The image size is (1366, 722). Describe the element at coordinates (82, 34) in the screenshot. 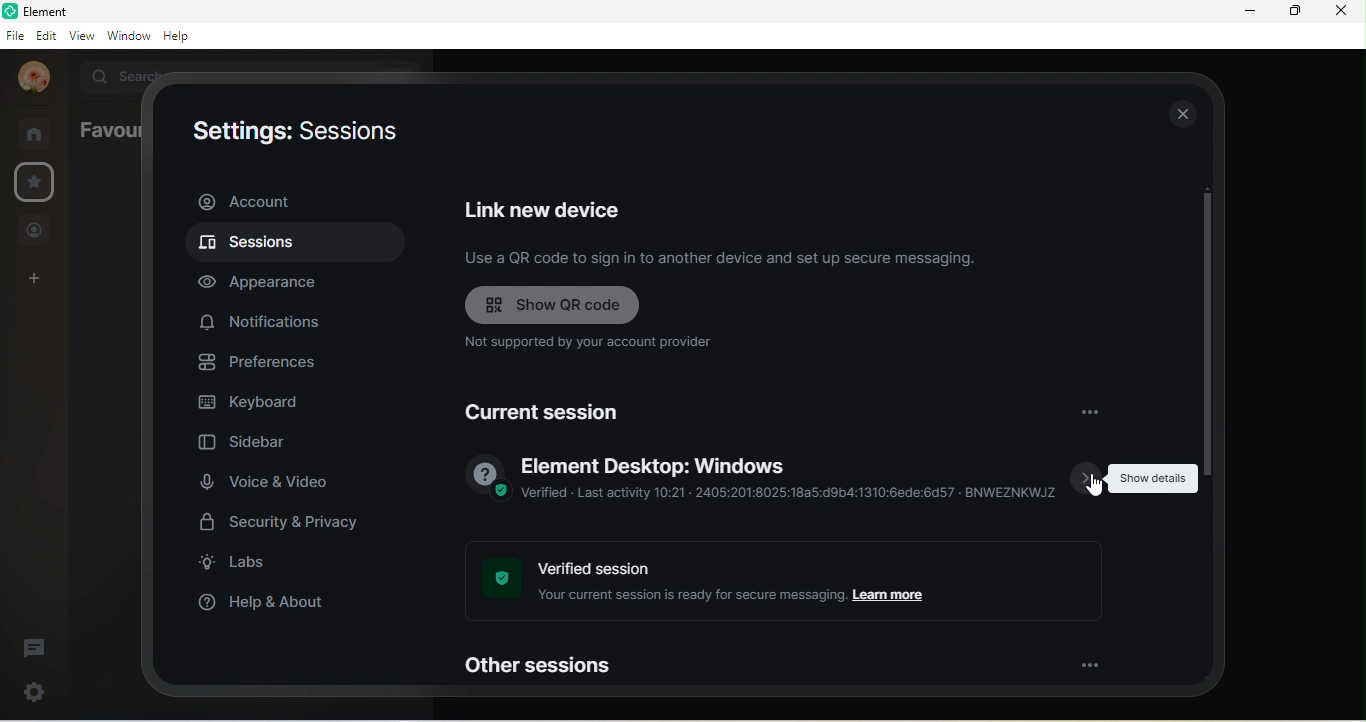

I see `view` at that location.